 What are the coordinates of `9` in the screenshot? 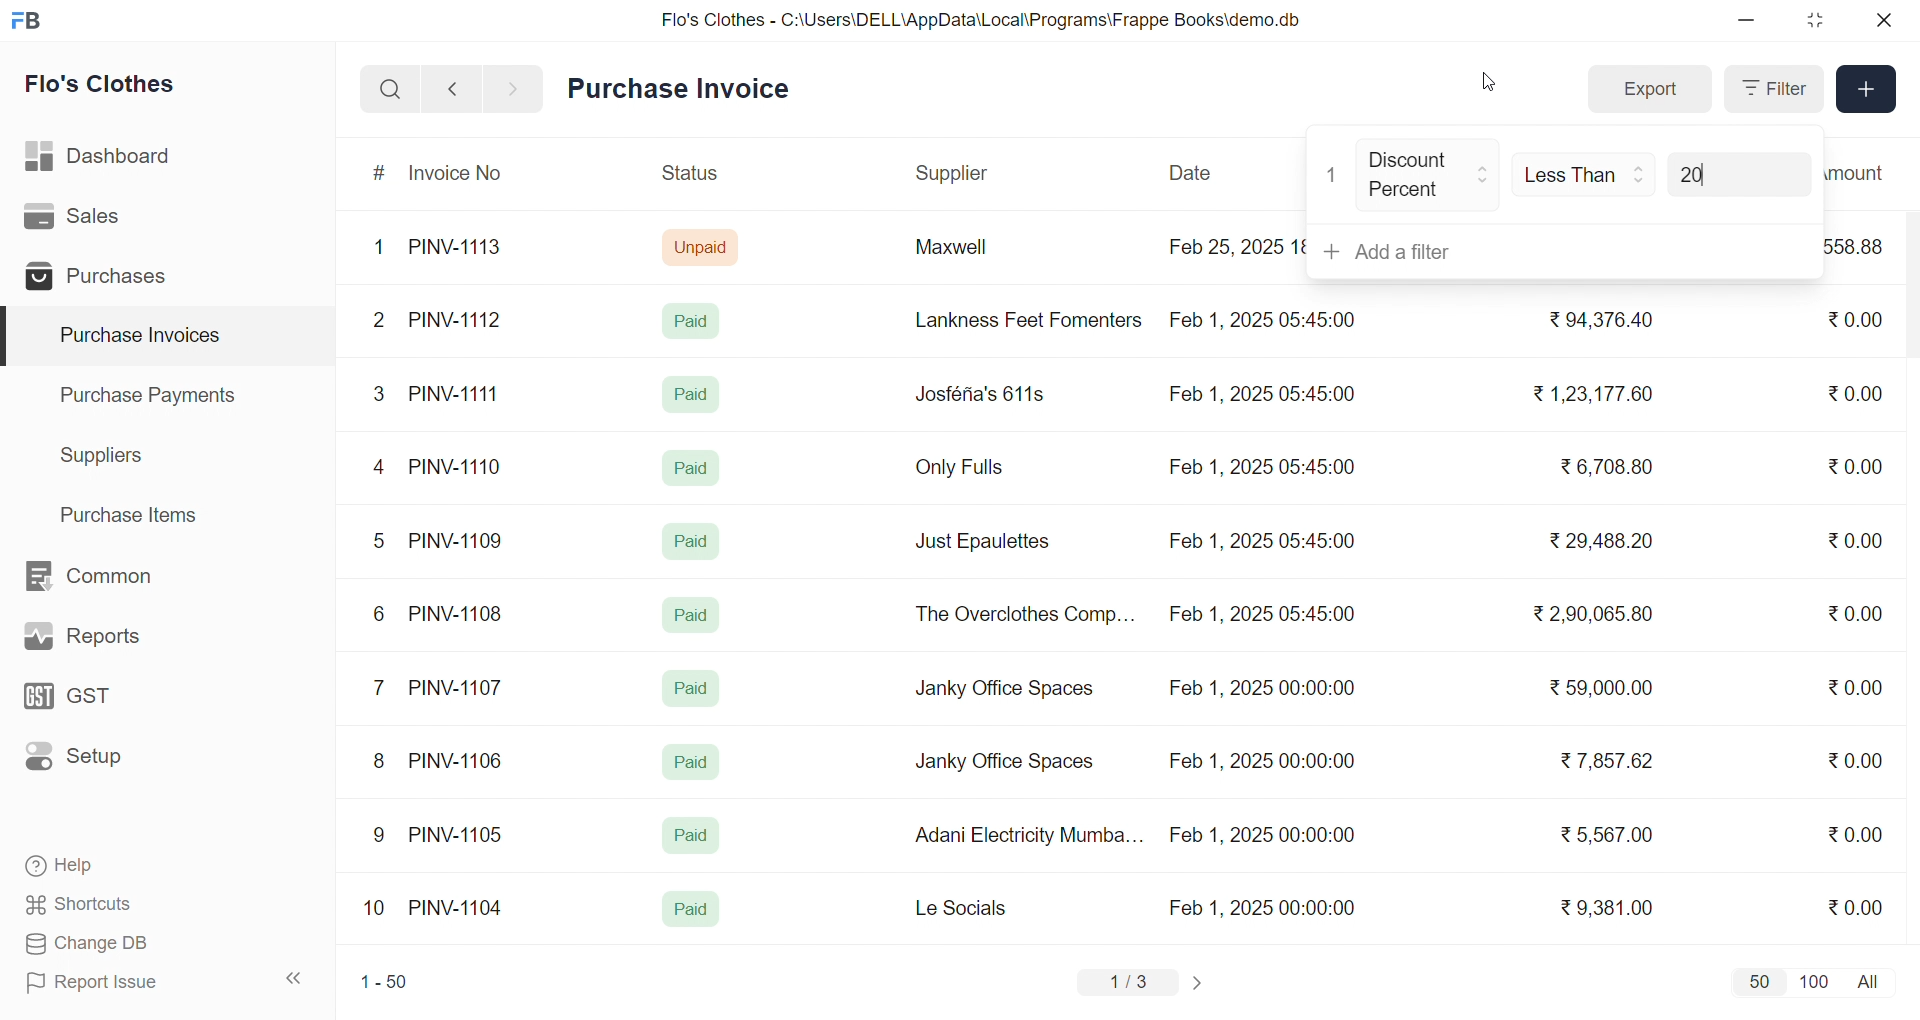 It's located at (380, 835).